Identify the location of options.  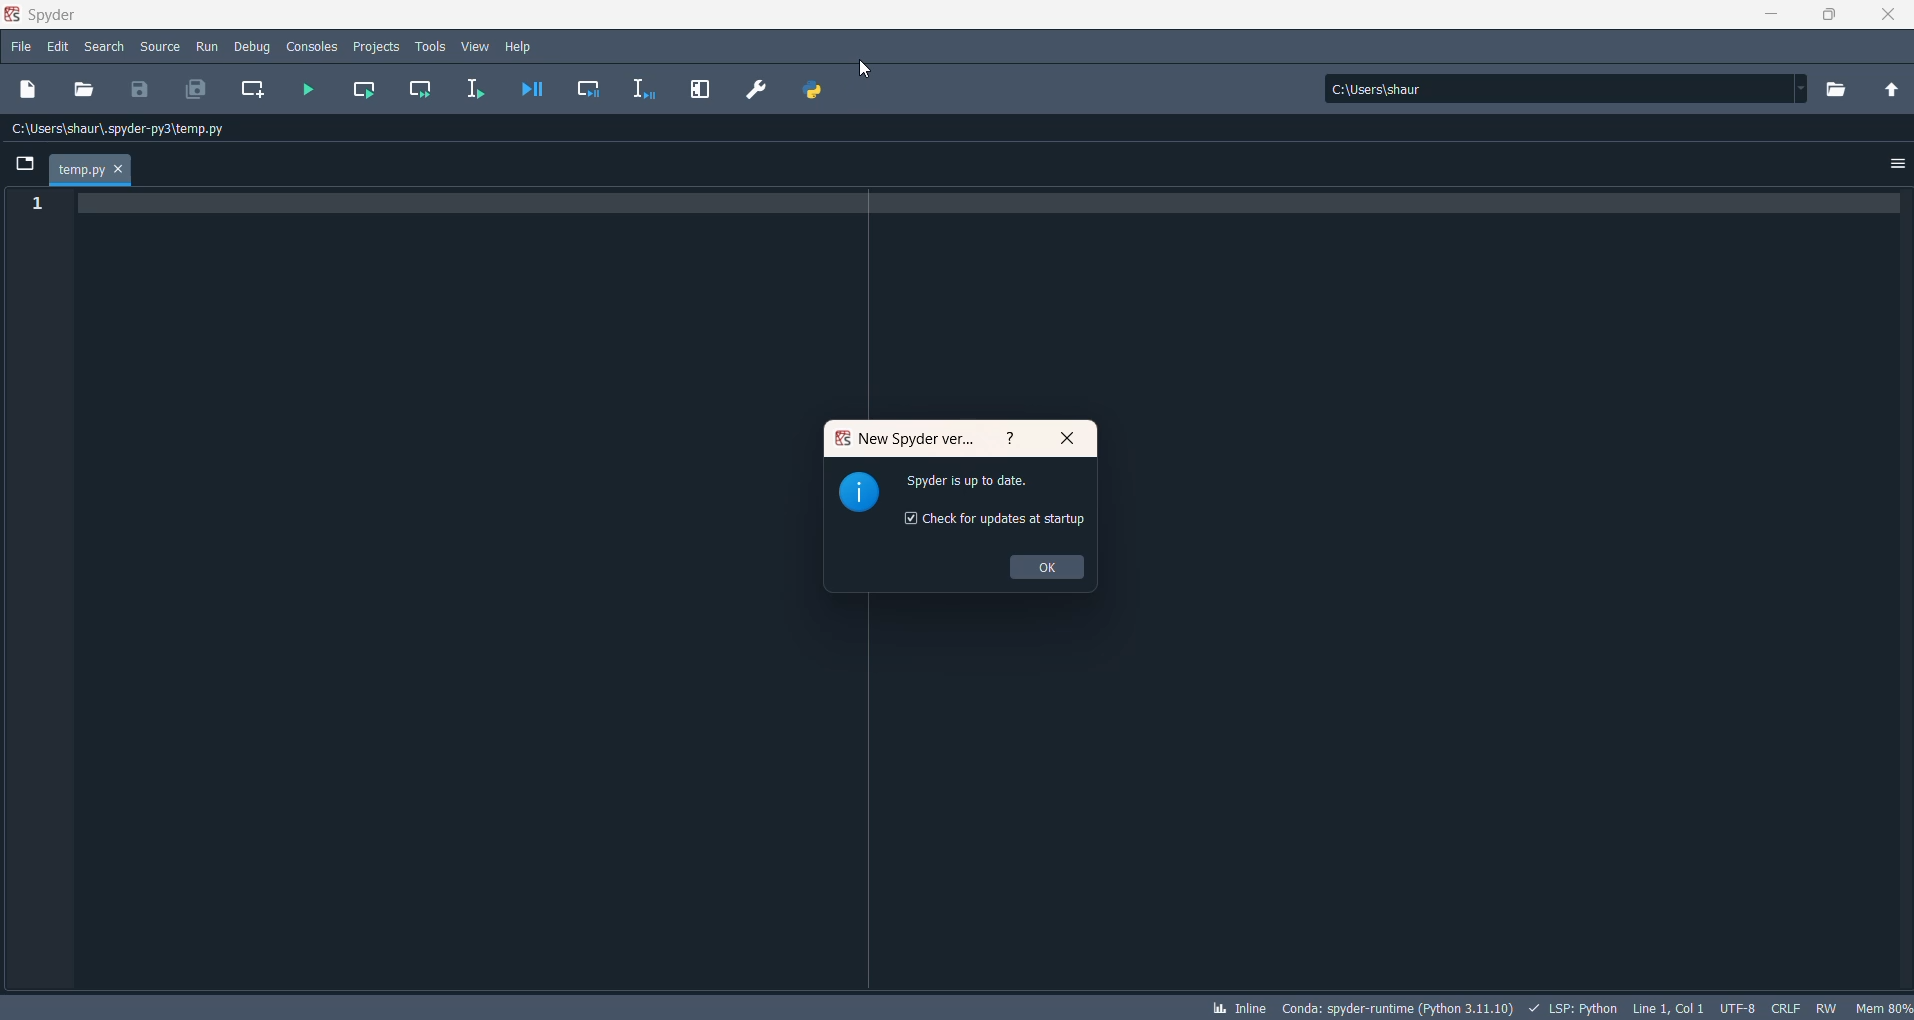
(1894, 168).